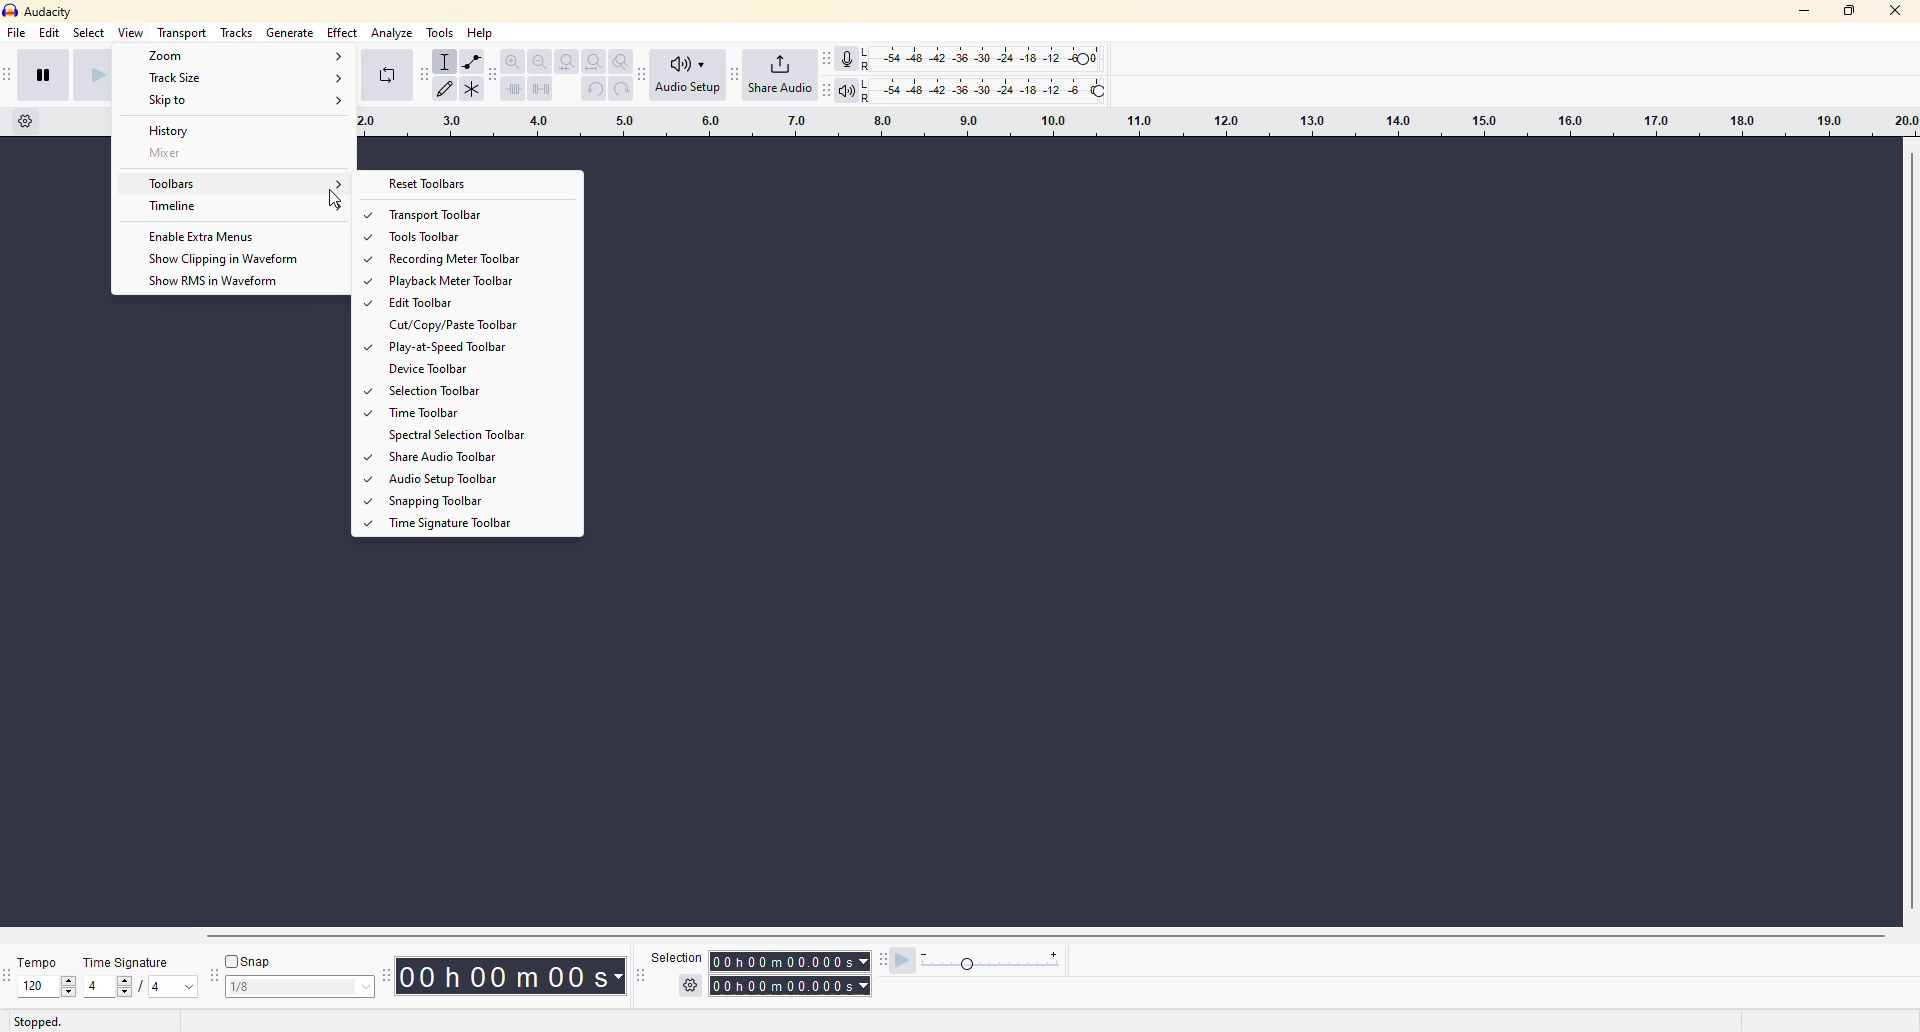 The width and height of the screenshot is (1920, 1032). Describe the element at coordinates (222, 260) in the screenshot. I see `Show Clipping in Waveform` at that location.